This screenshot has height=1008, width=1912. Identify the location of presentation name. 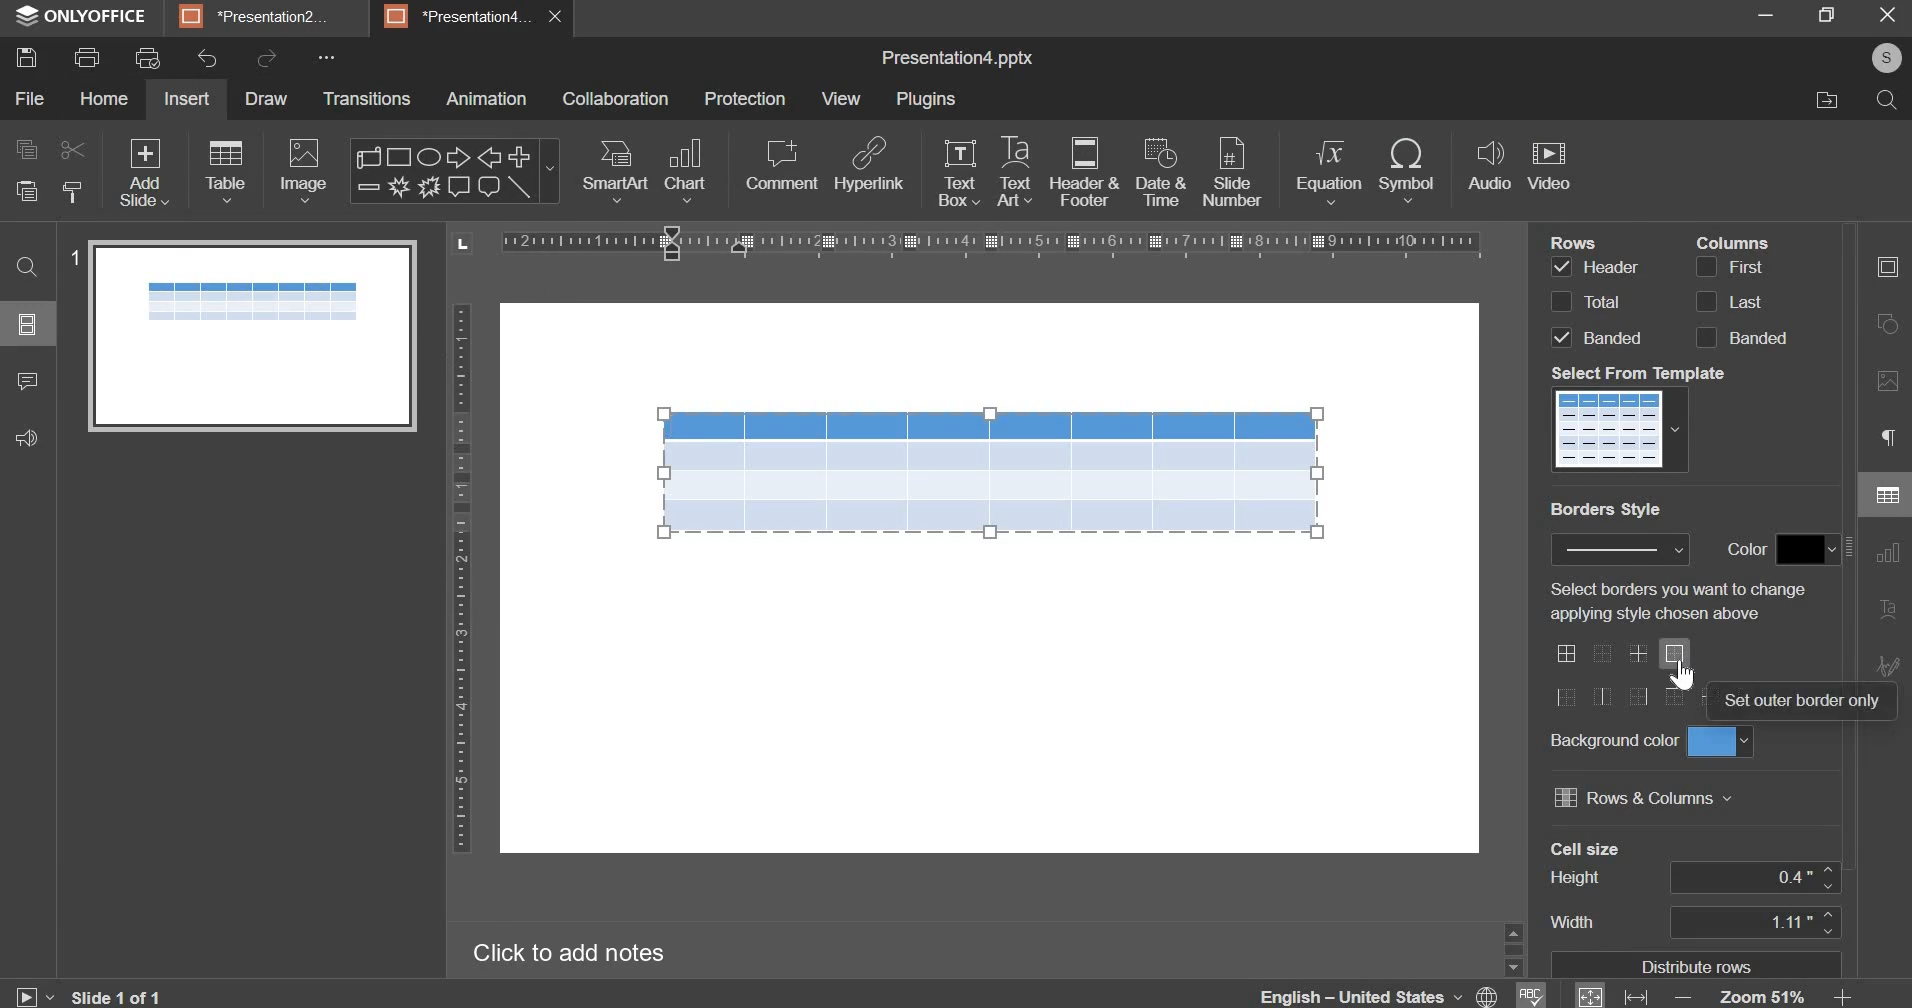
(959, 59).